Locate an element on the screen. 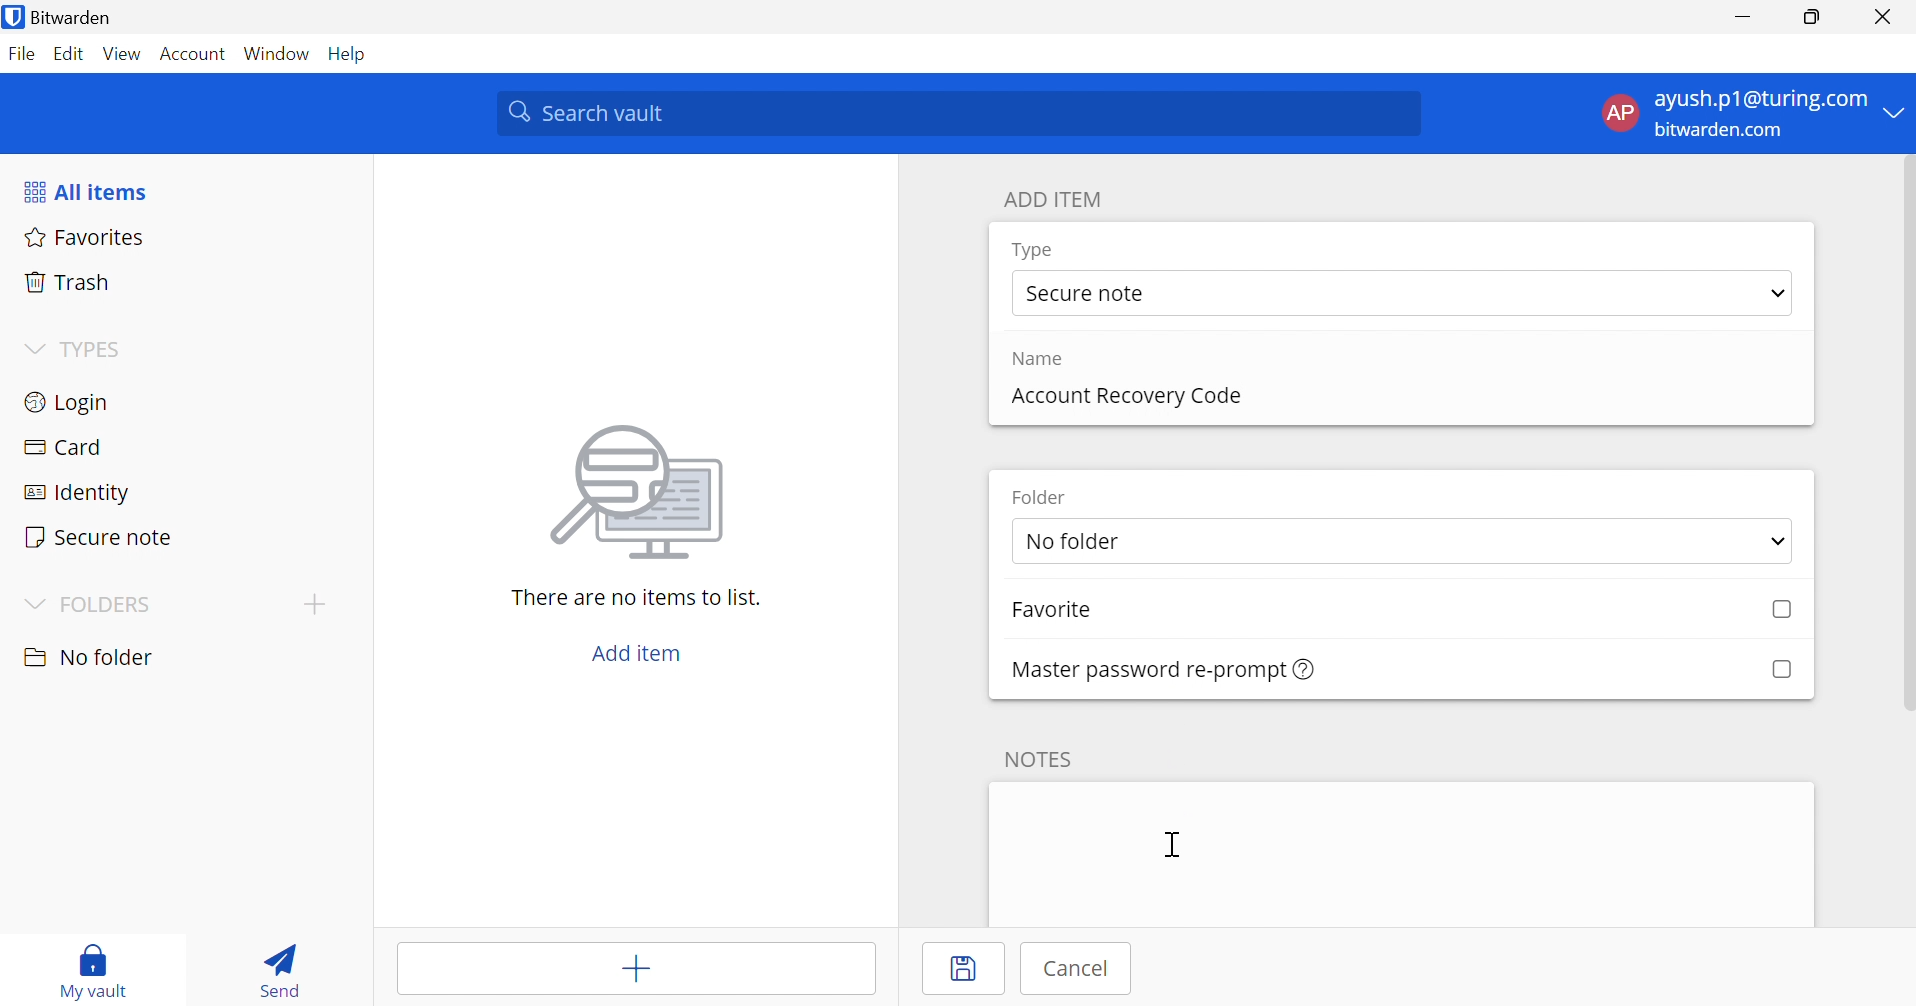  Identity is located at coordinates (75, 493).